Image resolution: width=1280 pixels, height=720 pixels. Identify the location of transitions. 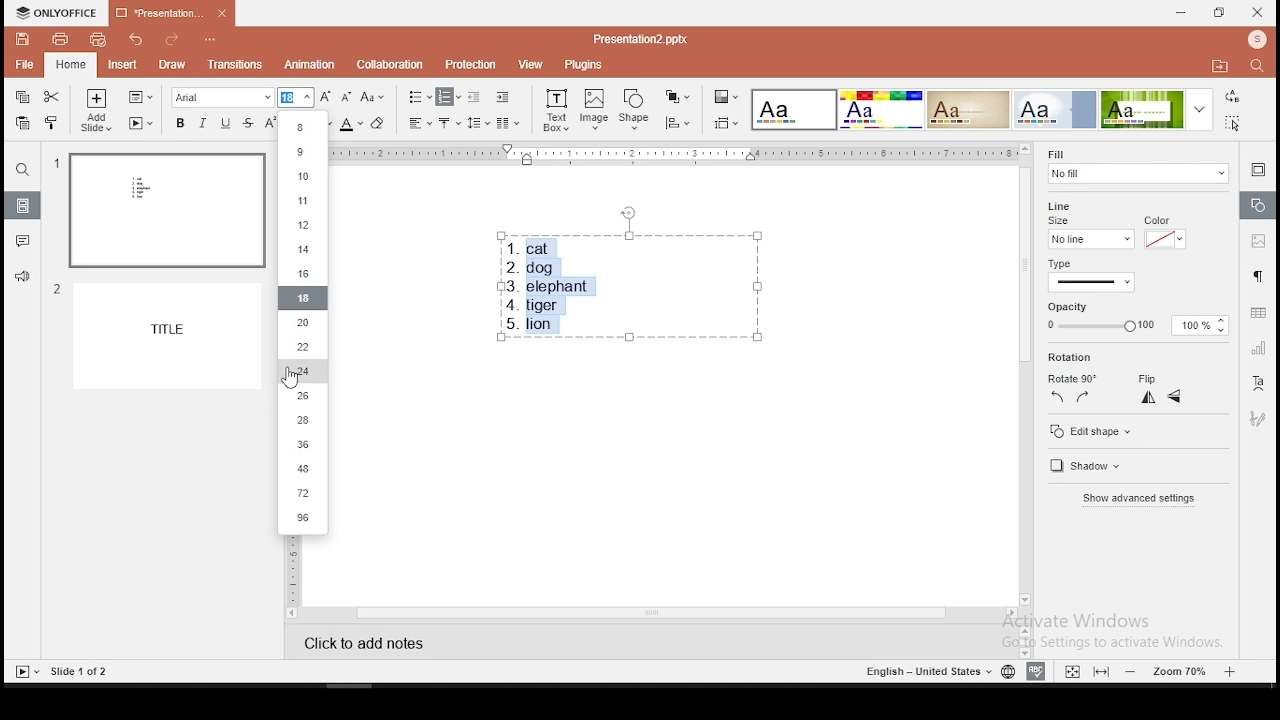
(236, 67).